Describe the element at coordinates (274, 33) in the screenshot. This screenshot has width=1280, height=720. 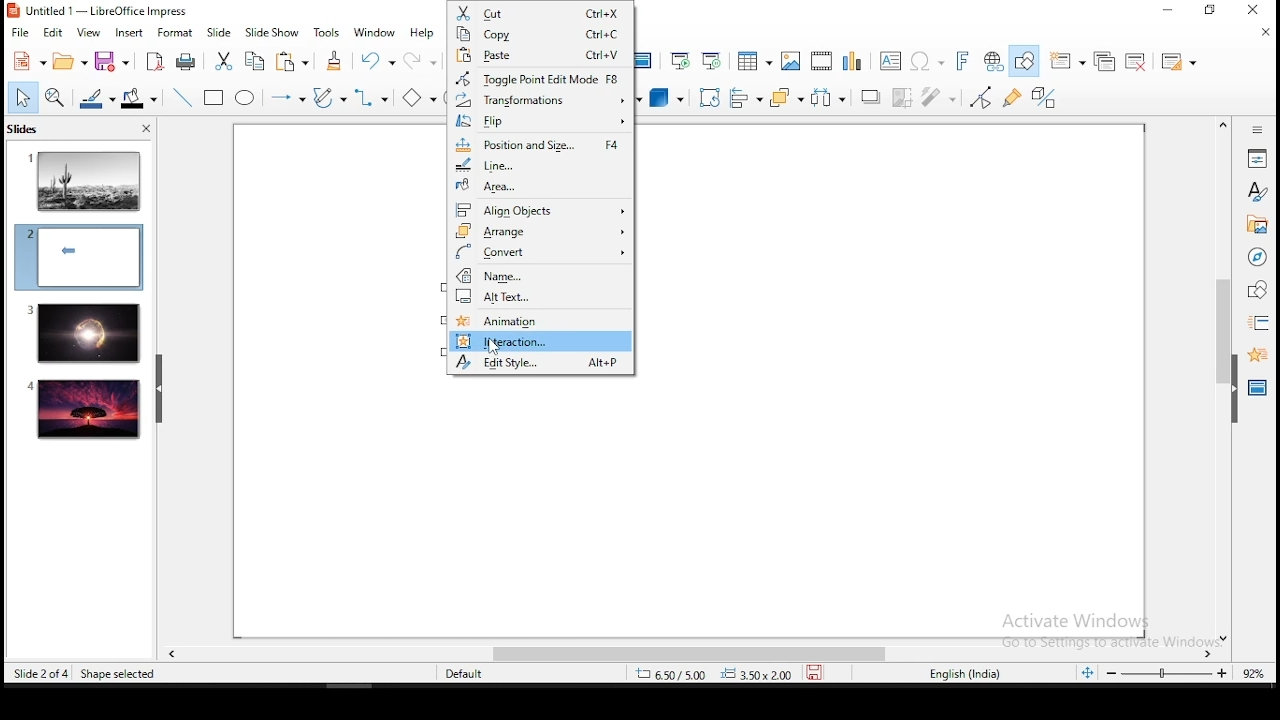
I see `slide show` at that location.